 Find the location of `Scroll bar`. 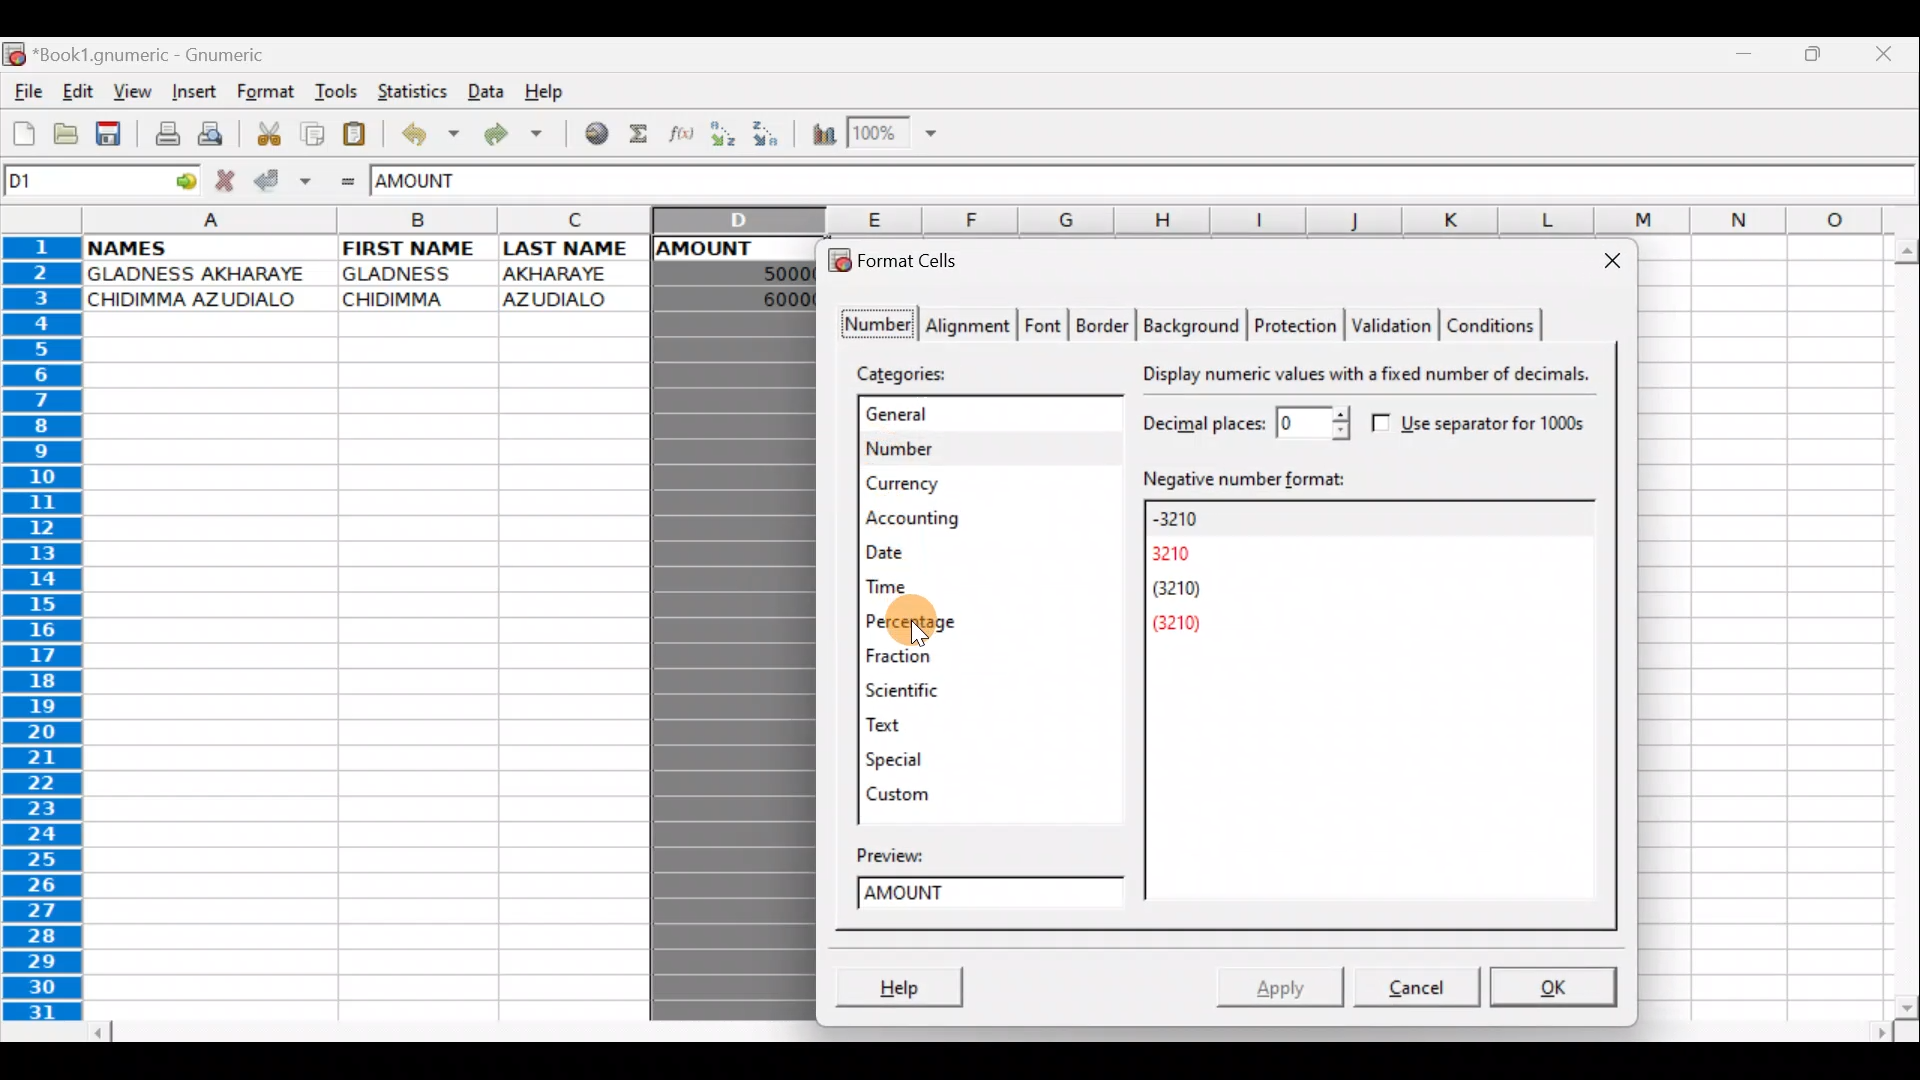

Scroll bar is located at coordinates (1897, 623).